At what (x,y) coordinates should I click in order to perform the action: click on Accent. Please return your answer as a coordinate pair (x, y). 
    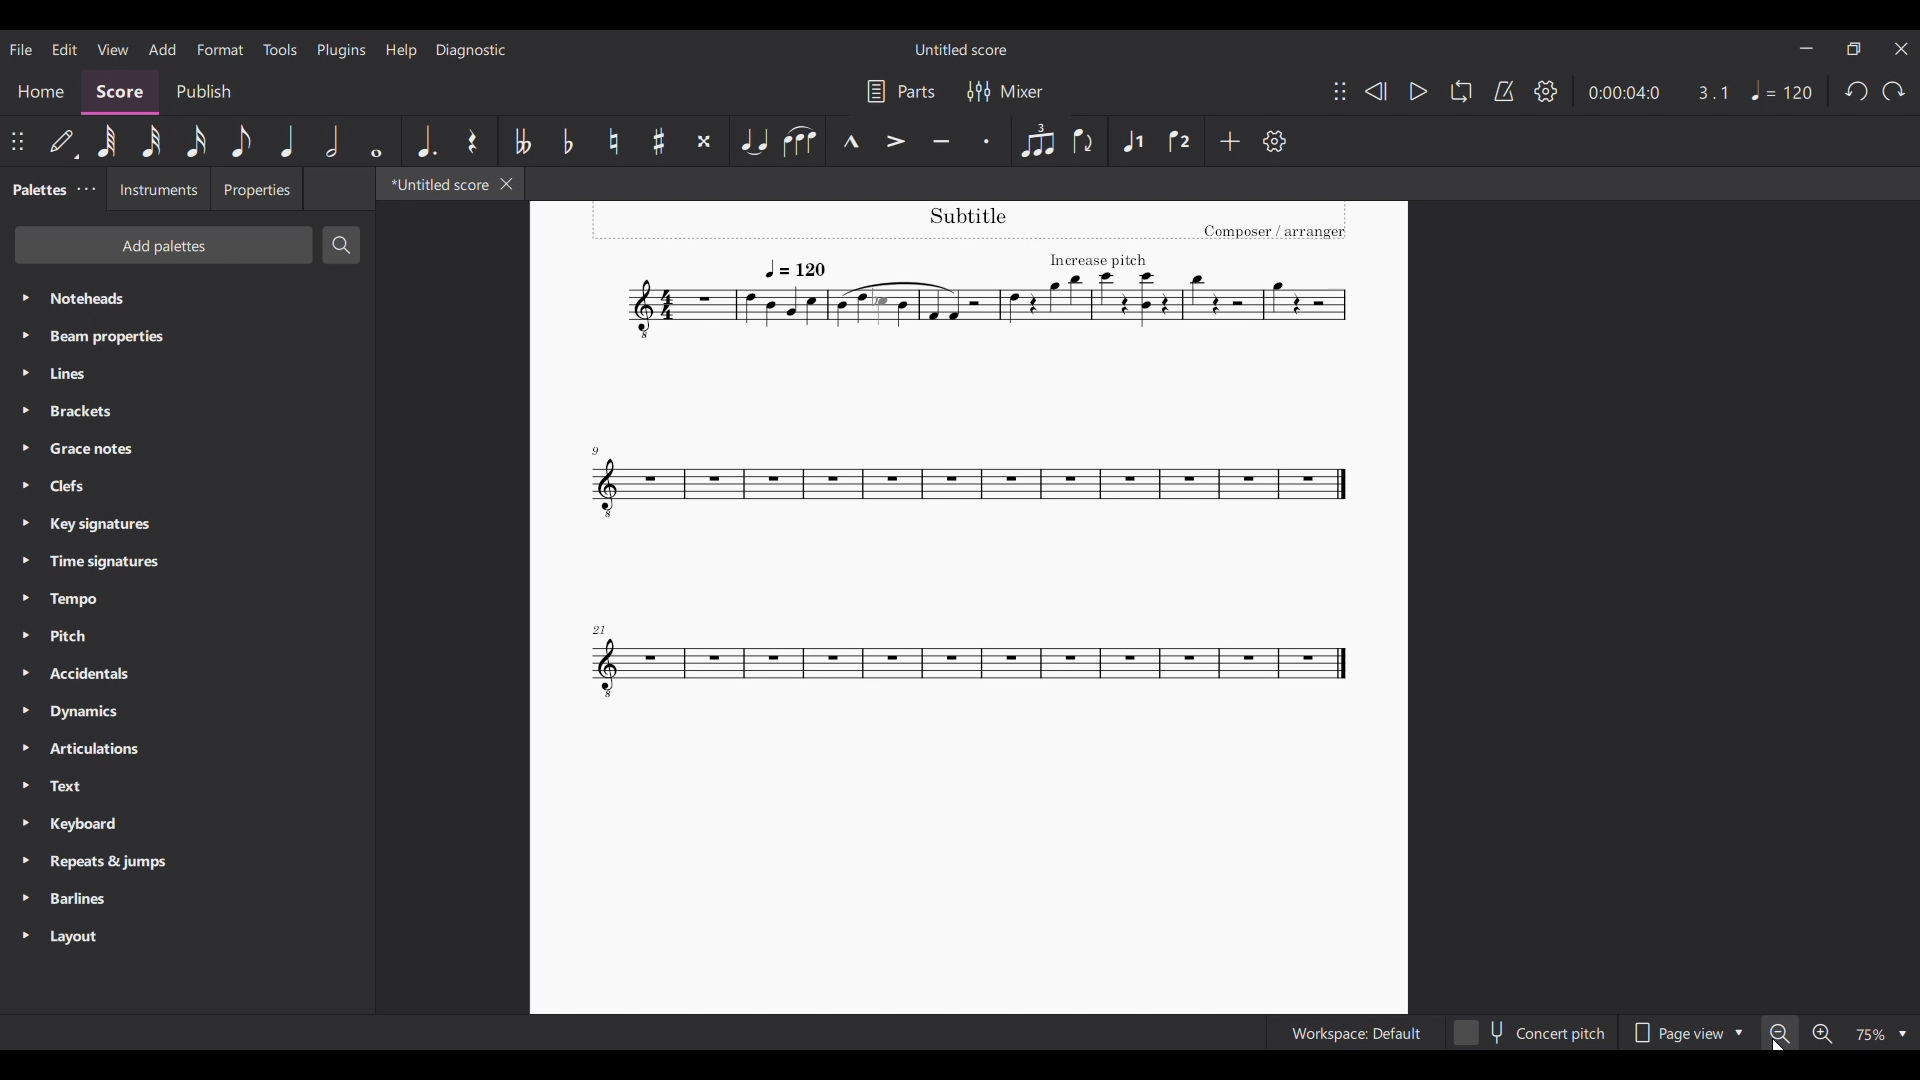
    Looking at the image, I should click on (896, 141).